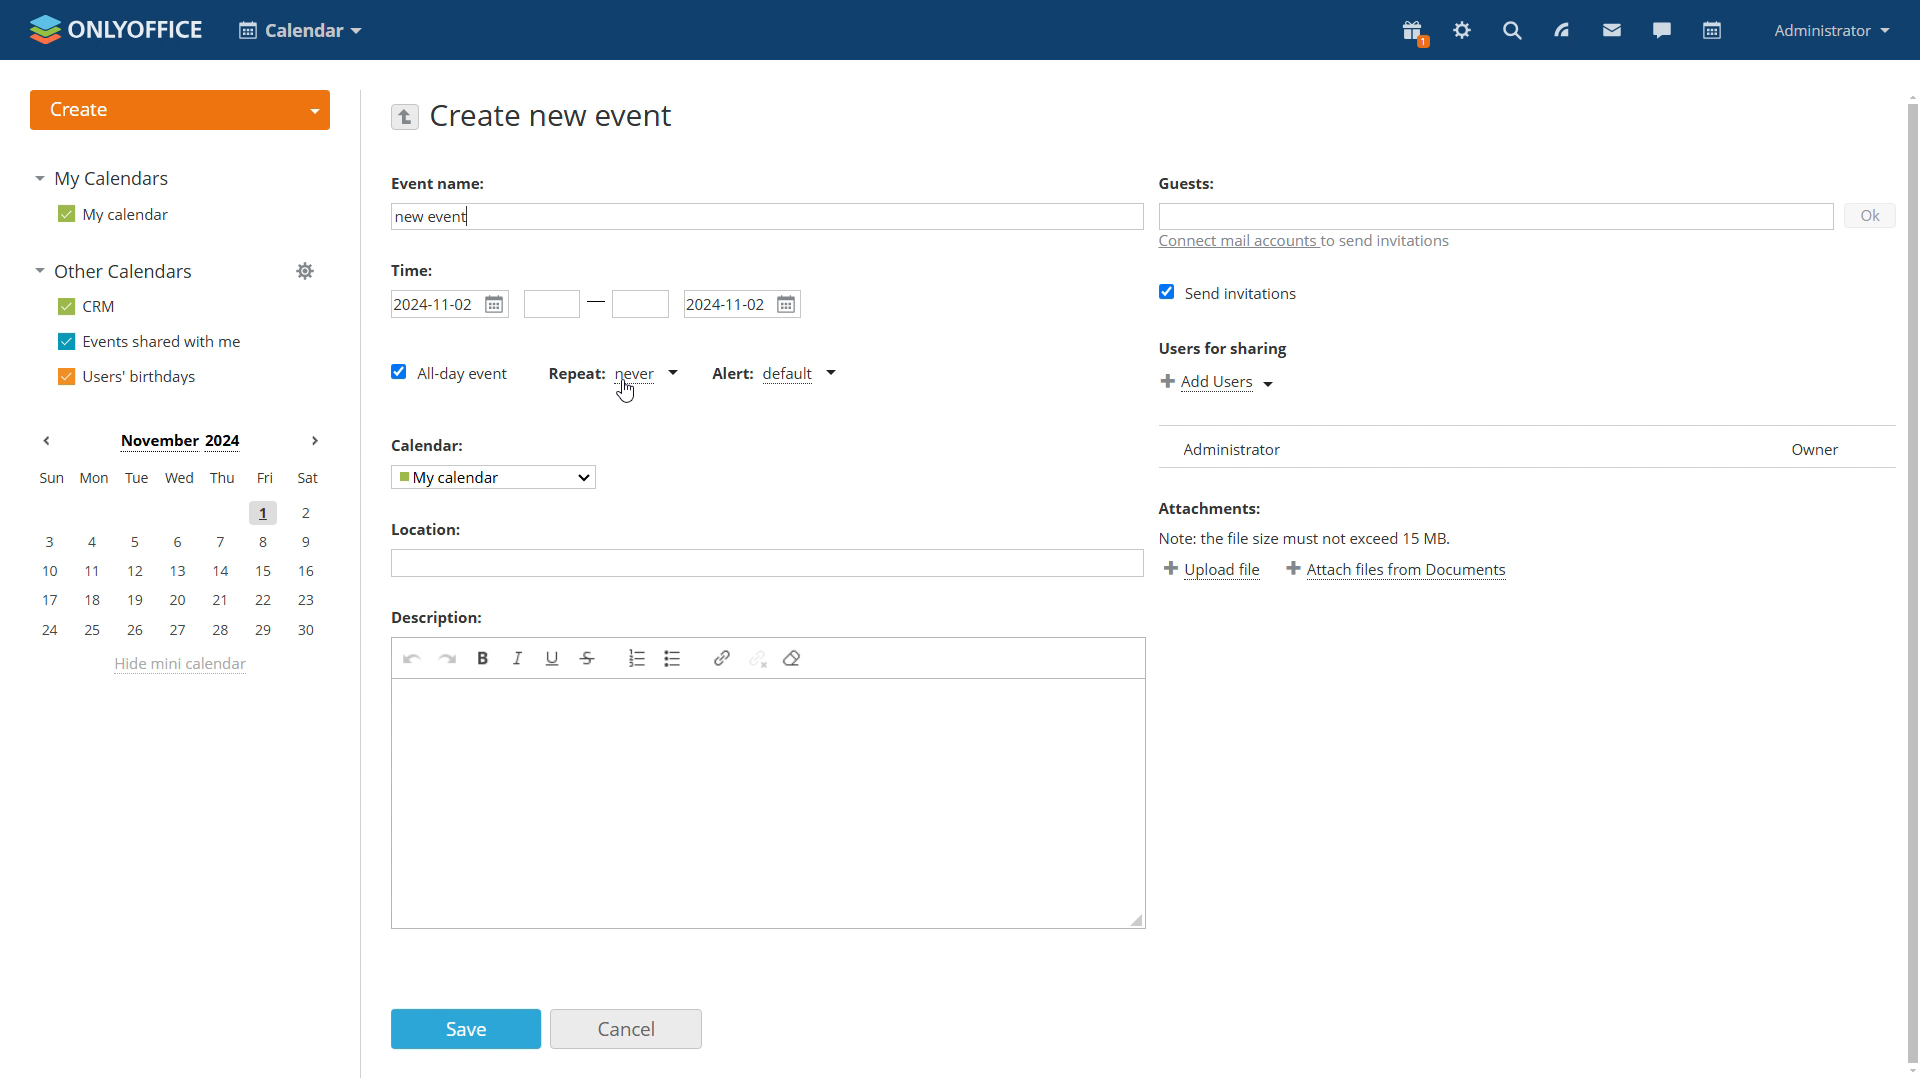  Describe the element at coordinates (429, 444) in the screenshot. I see `Calendar` at that location.